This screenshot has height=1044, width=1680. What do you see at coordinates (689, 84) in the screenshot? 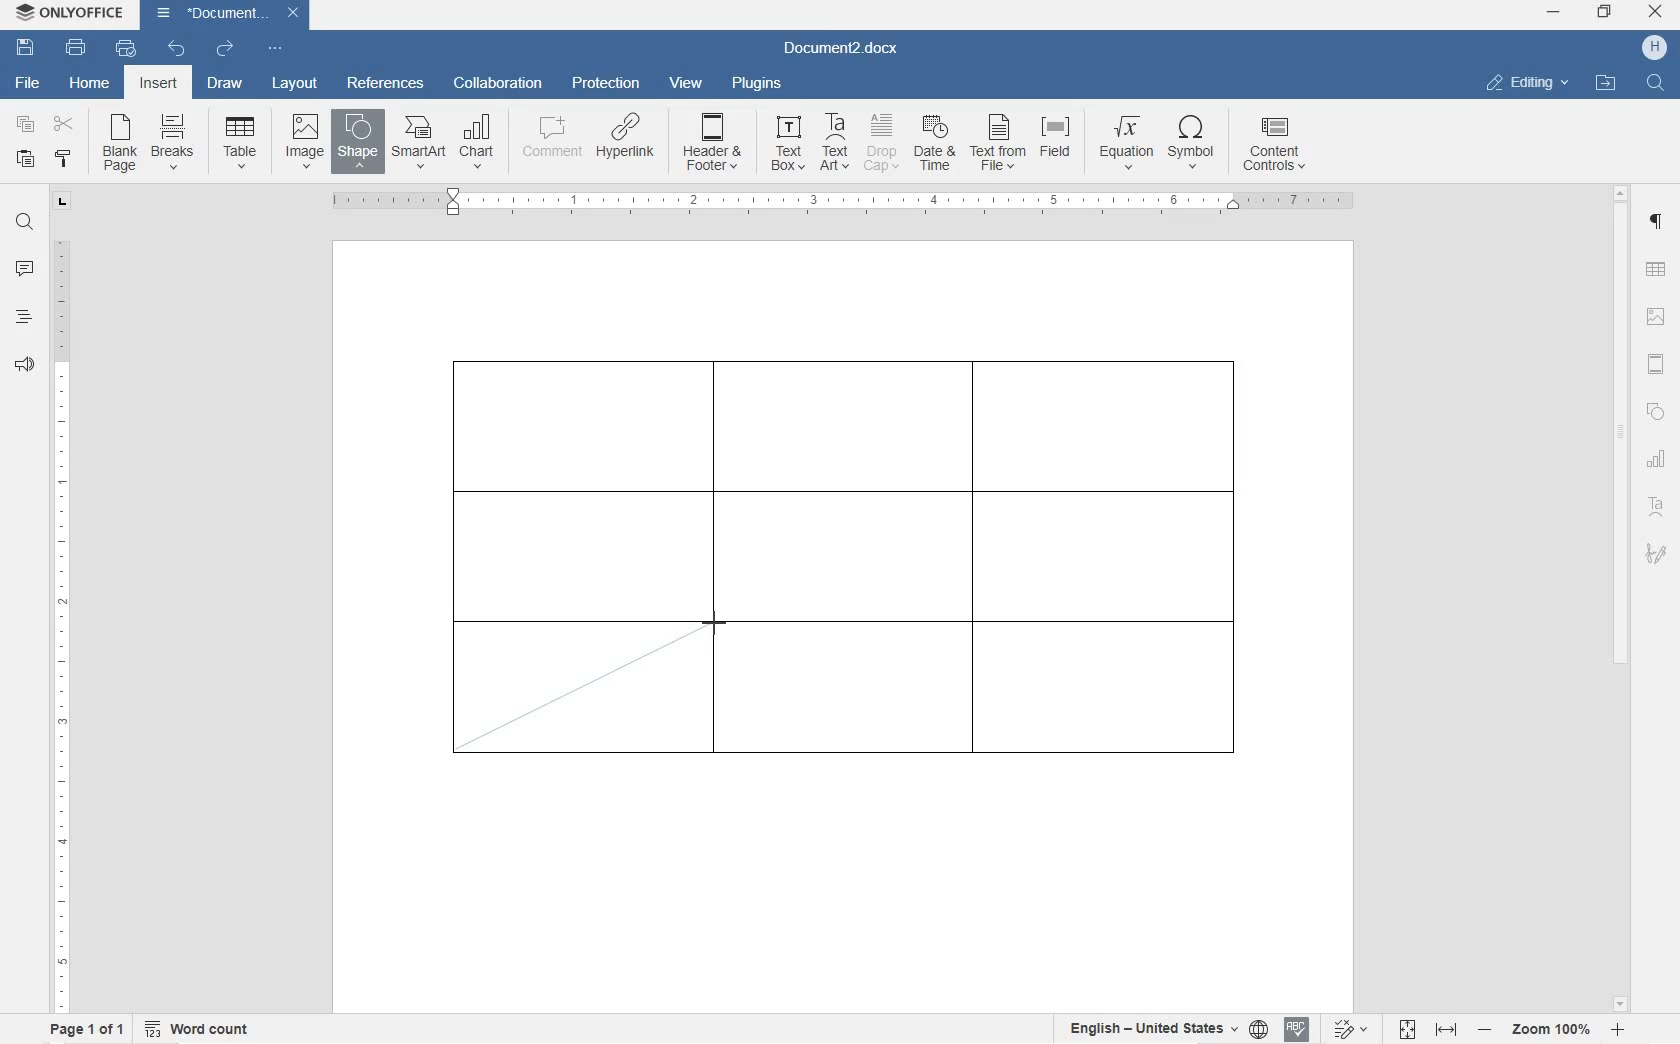
I see `view` at bounding box center [689, 84].